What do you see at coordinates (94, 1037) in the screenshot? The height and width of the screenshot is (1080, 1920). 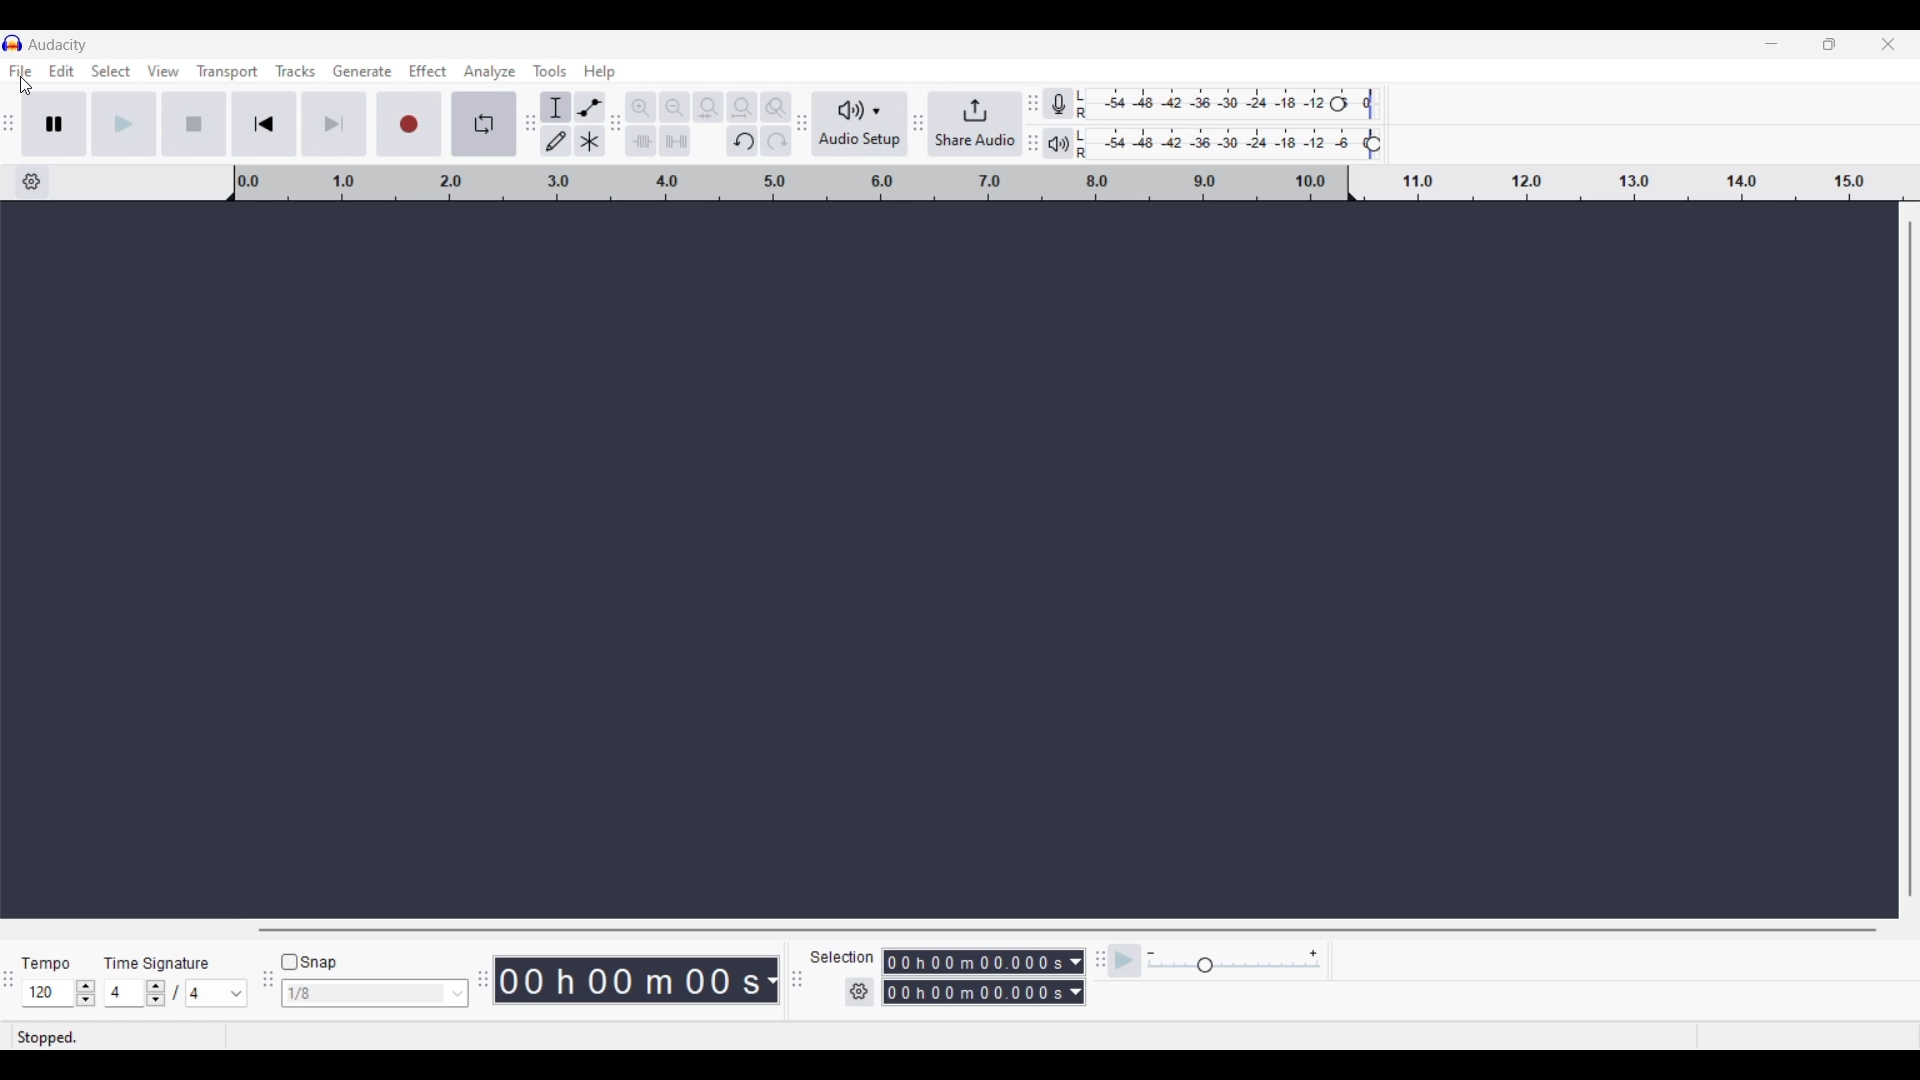 I see `Status of recording` at bounding box center [94, 1037].